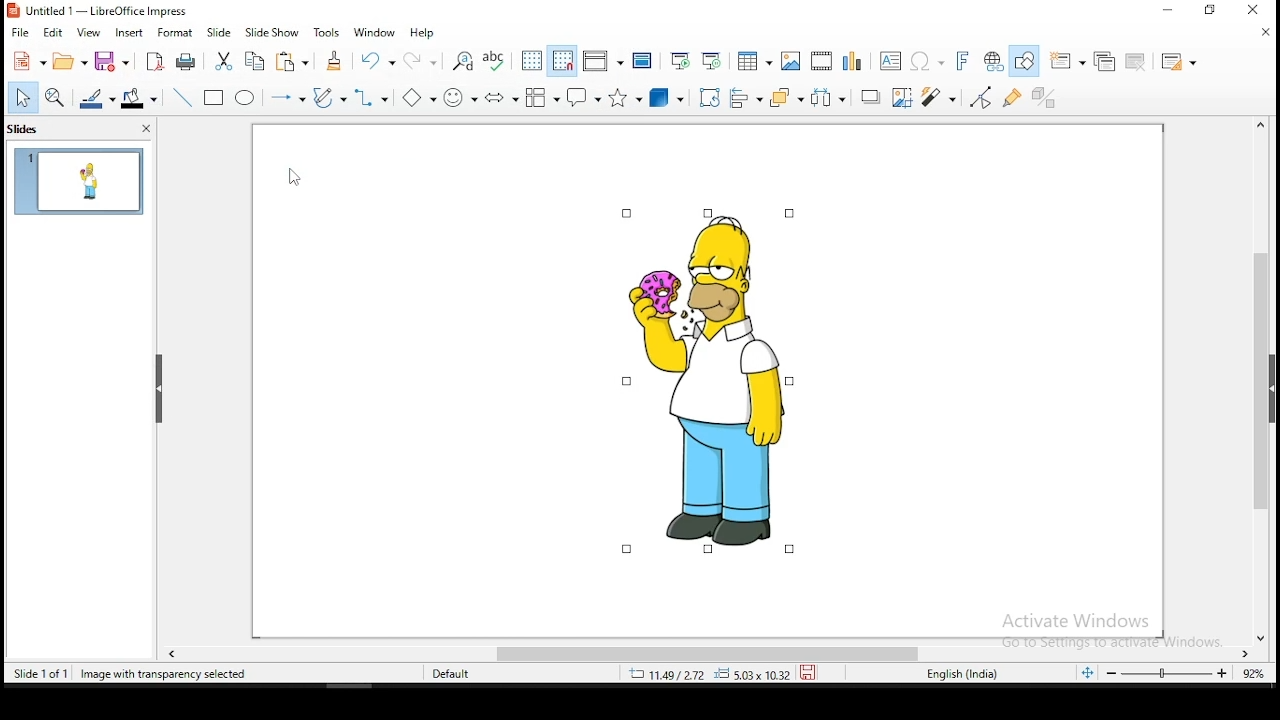 This screenshot has width=1280, height=720. I want to click on clone formatting, so click(335, 60).